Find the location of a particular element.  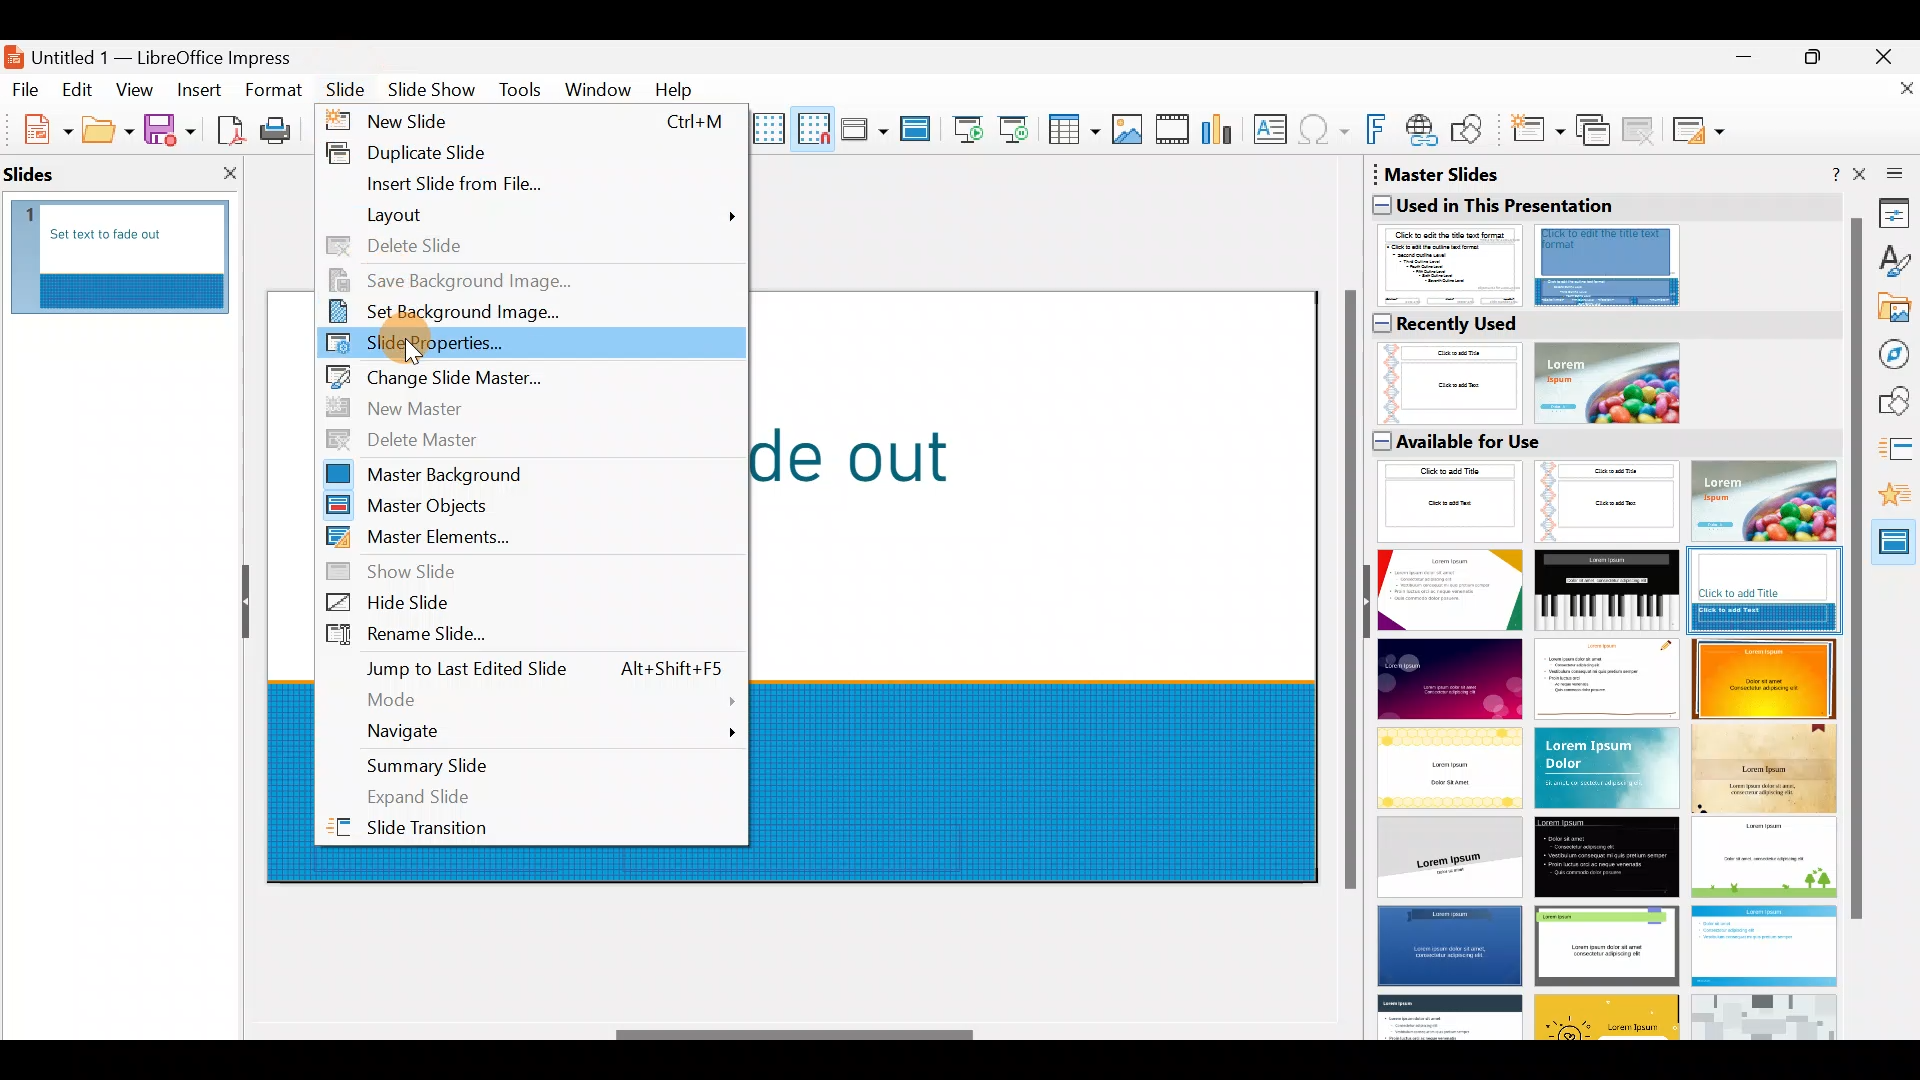

Insert slide from file is located at coordinates (521, 184).